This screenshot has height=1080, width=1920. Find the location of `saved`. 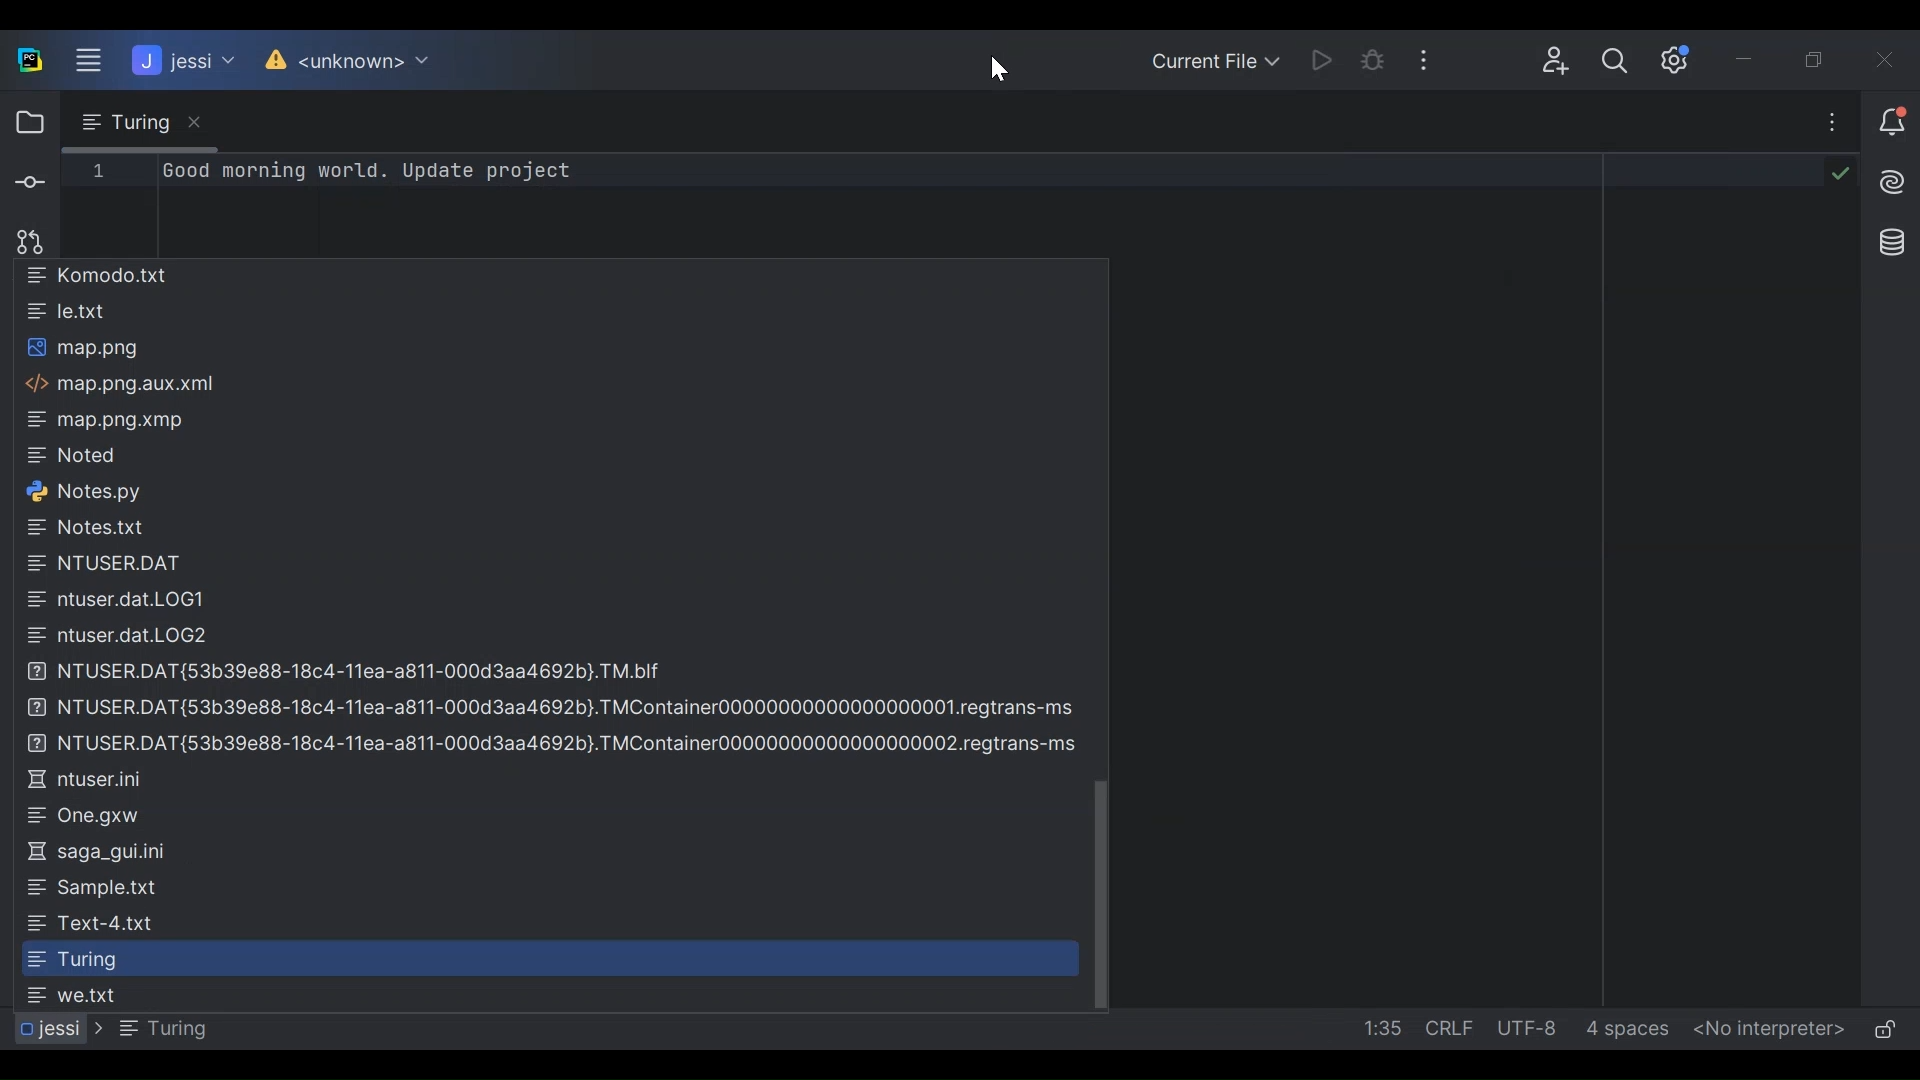

saved is located at coordinates (1836, 171).